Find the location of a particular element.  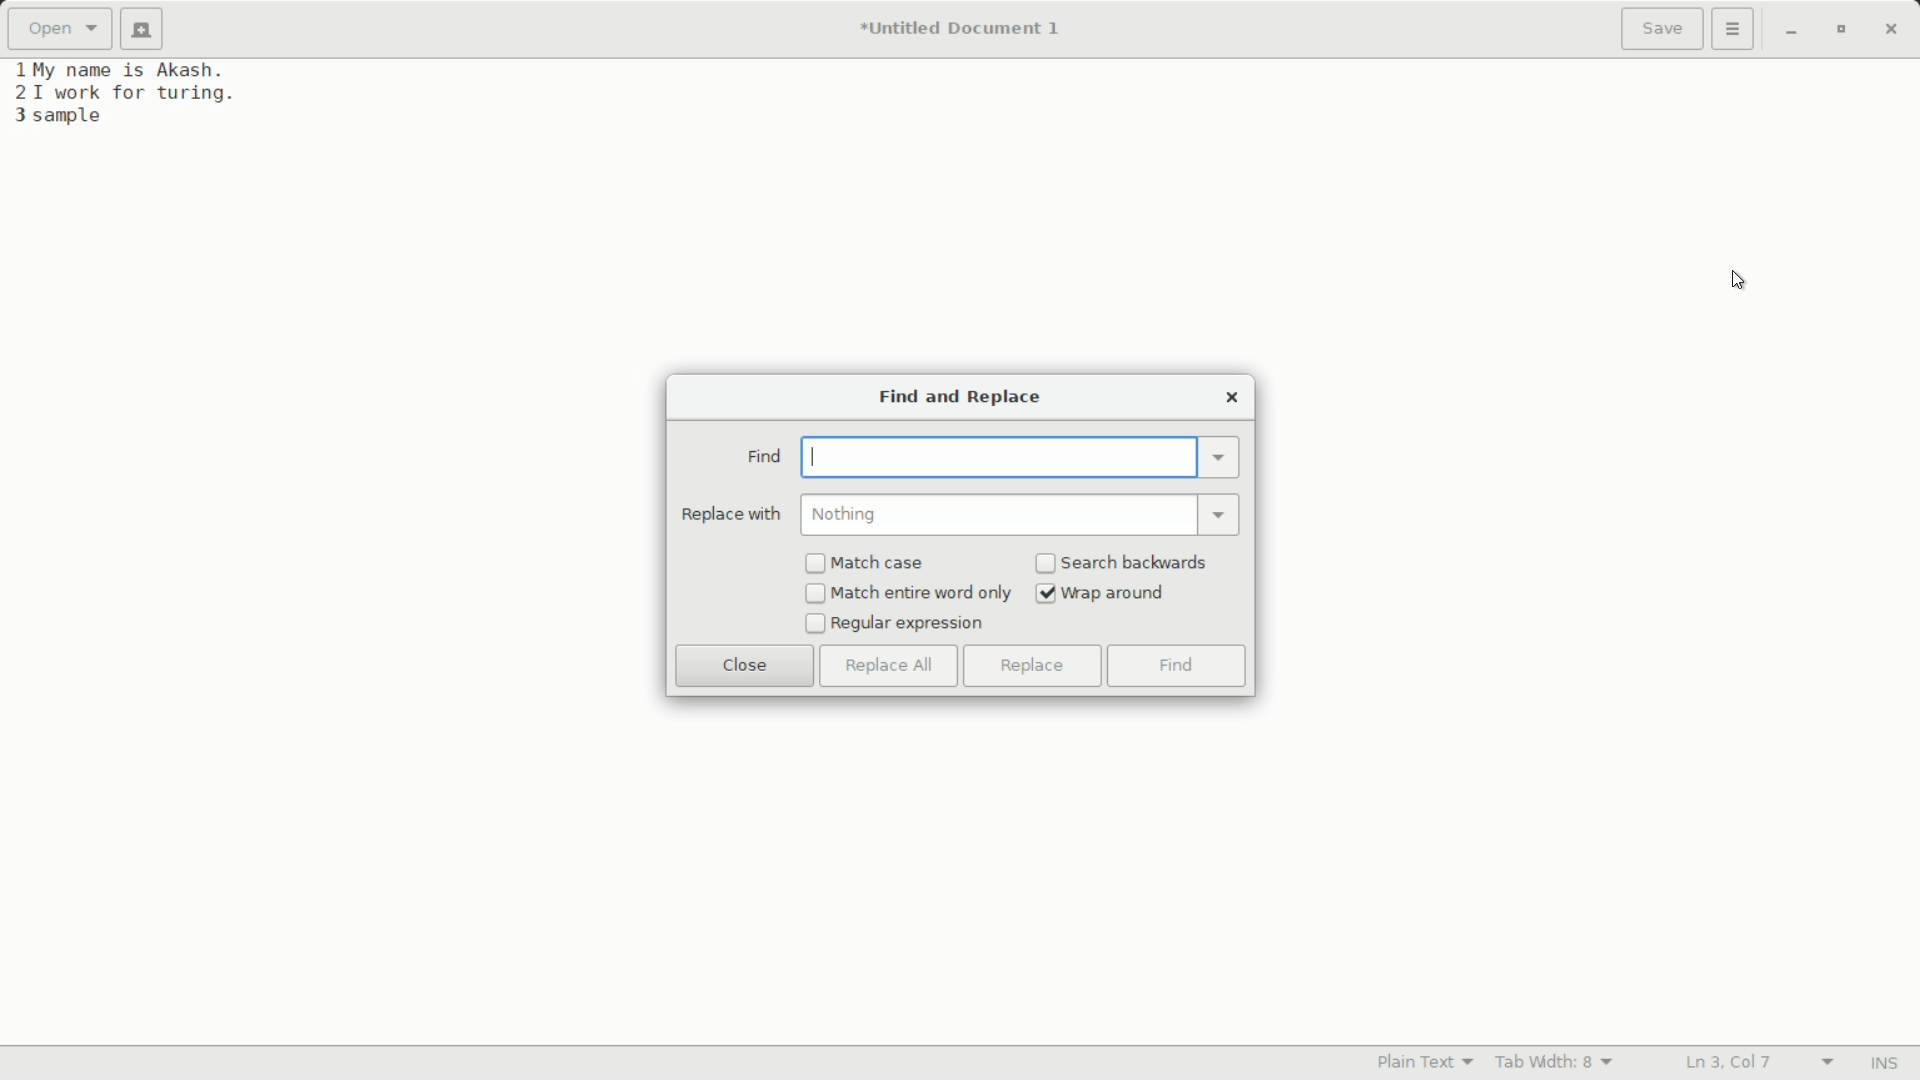

replace with bar is located at coordinates (998, 515).